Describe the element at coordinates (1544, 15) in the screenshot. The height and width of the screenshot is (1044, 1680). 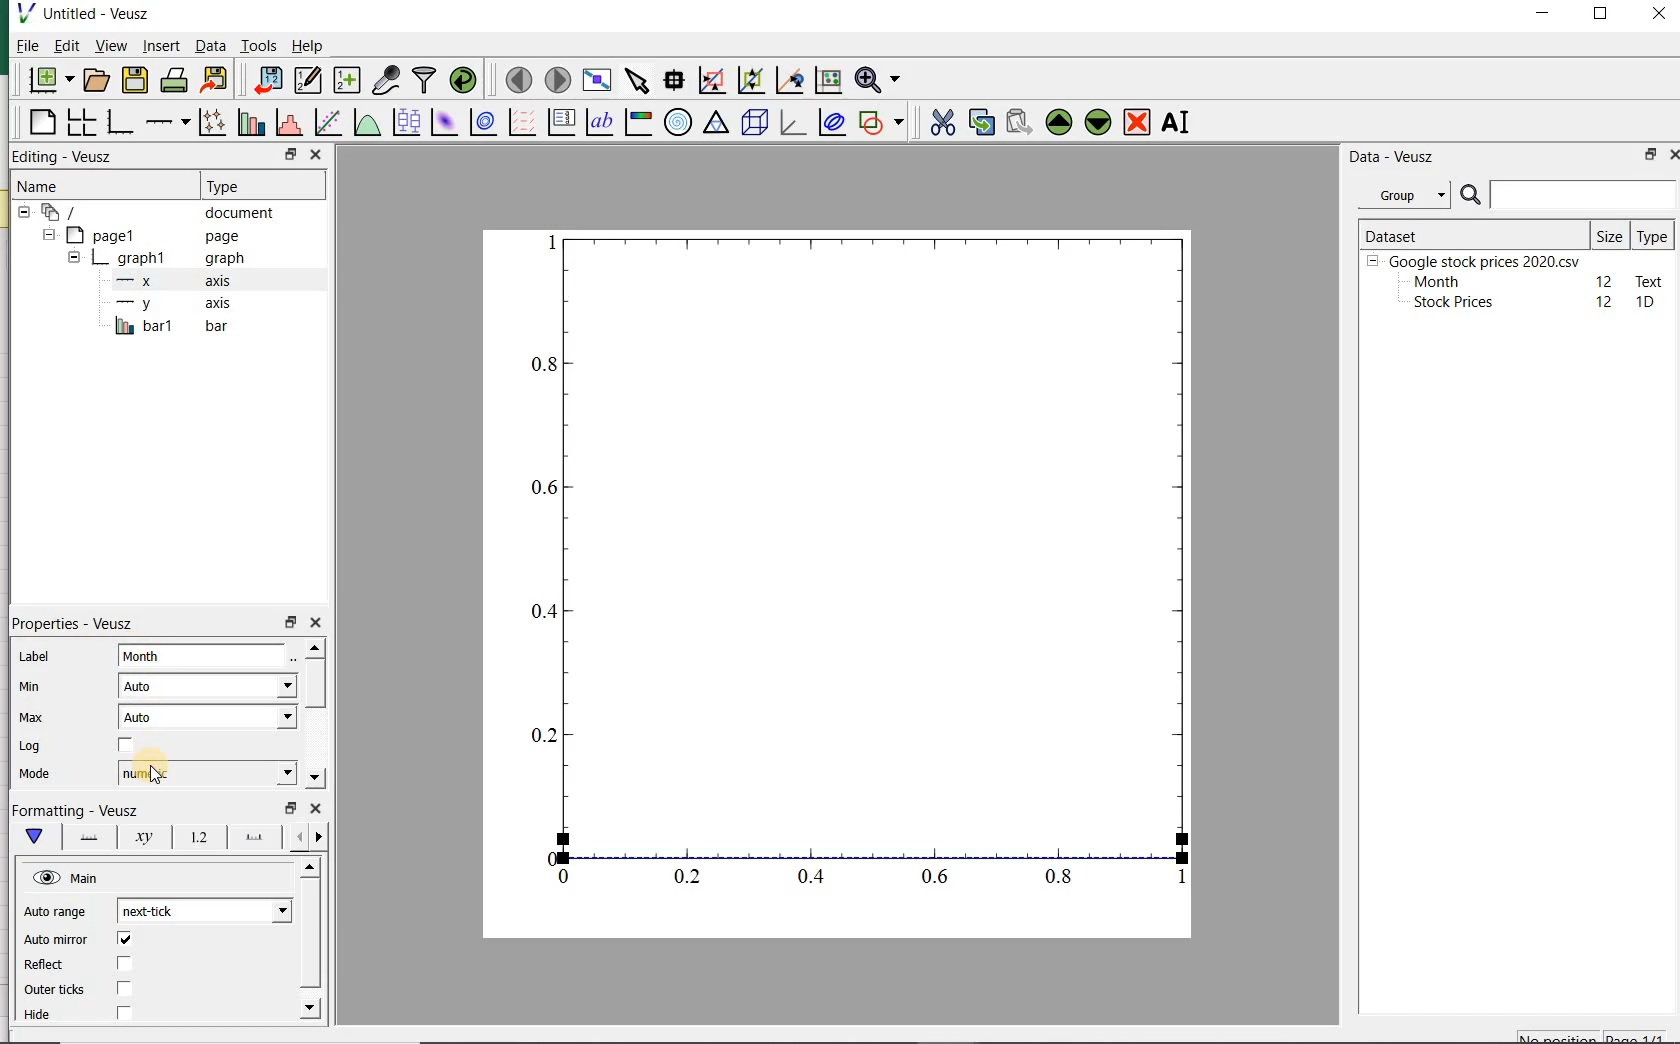
I see `minimize` at that location.